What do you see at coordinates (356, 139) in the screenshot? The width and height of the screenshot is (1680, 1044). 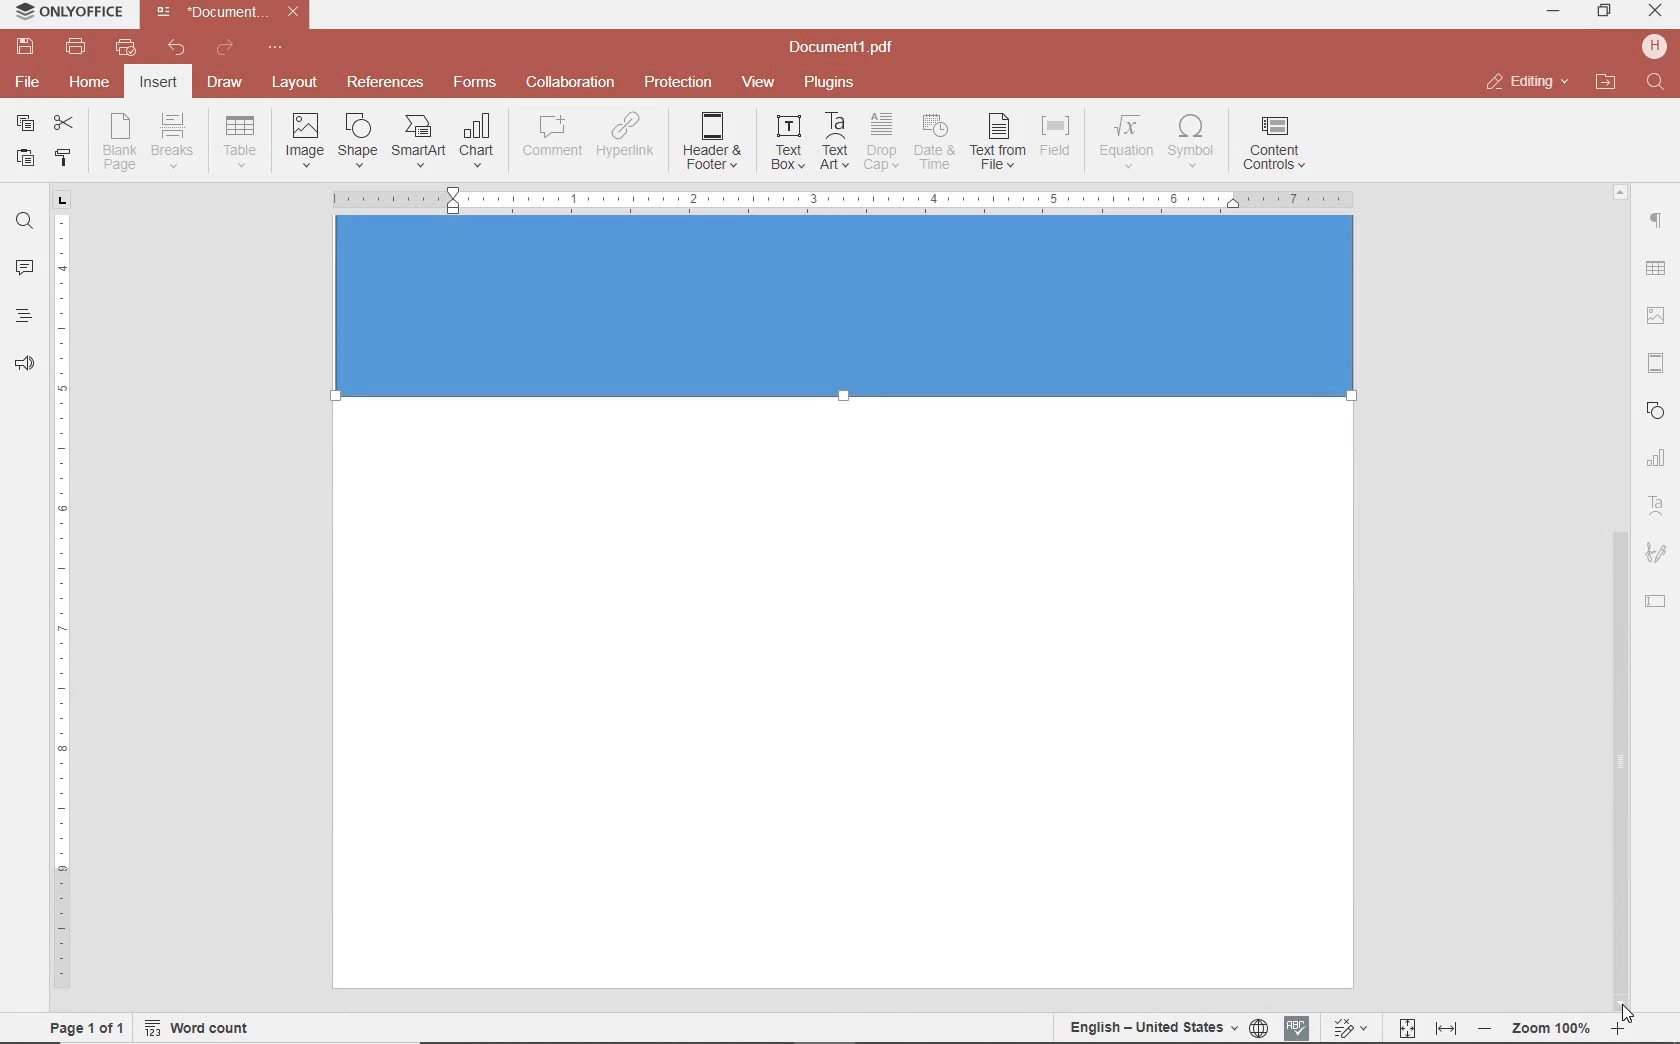 I see `INSERT SHAPE` at bounding box center [356, 139].